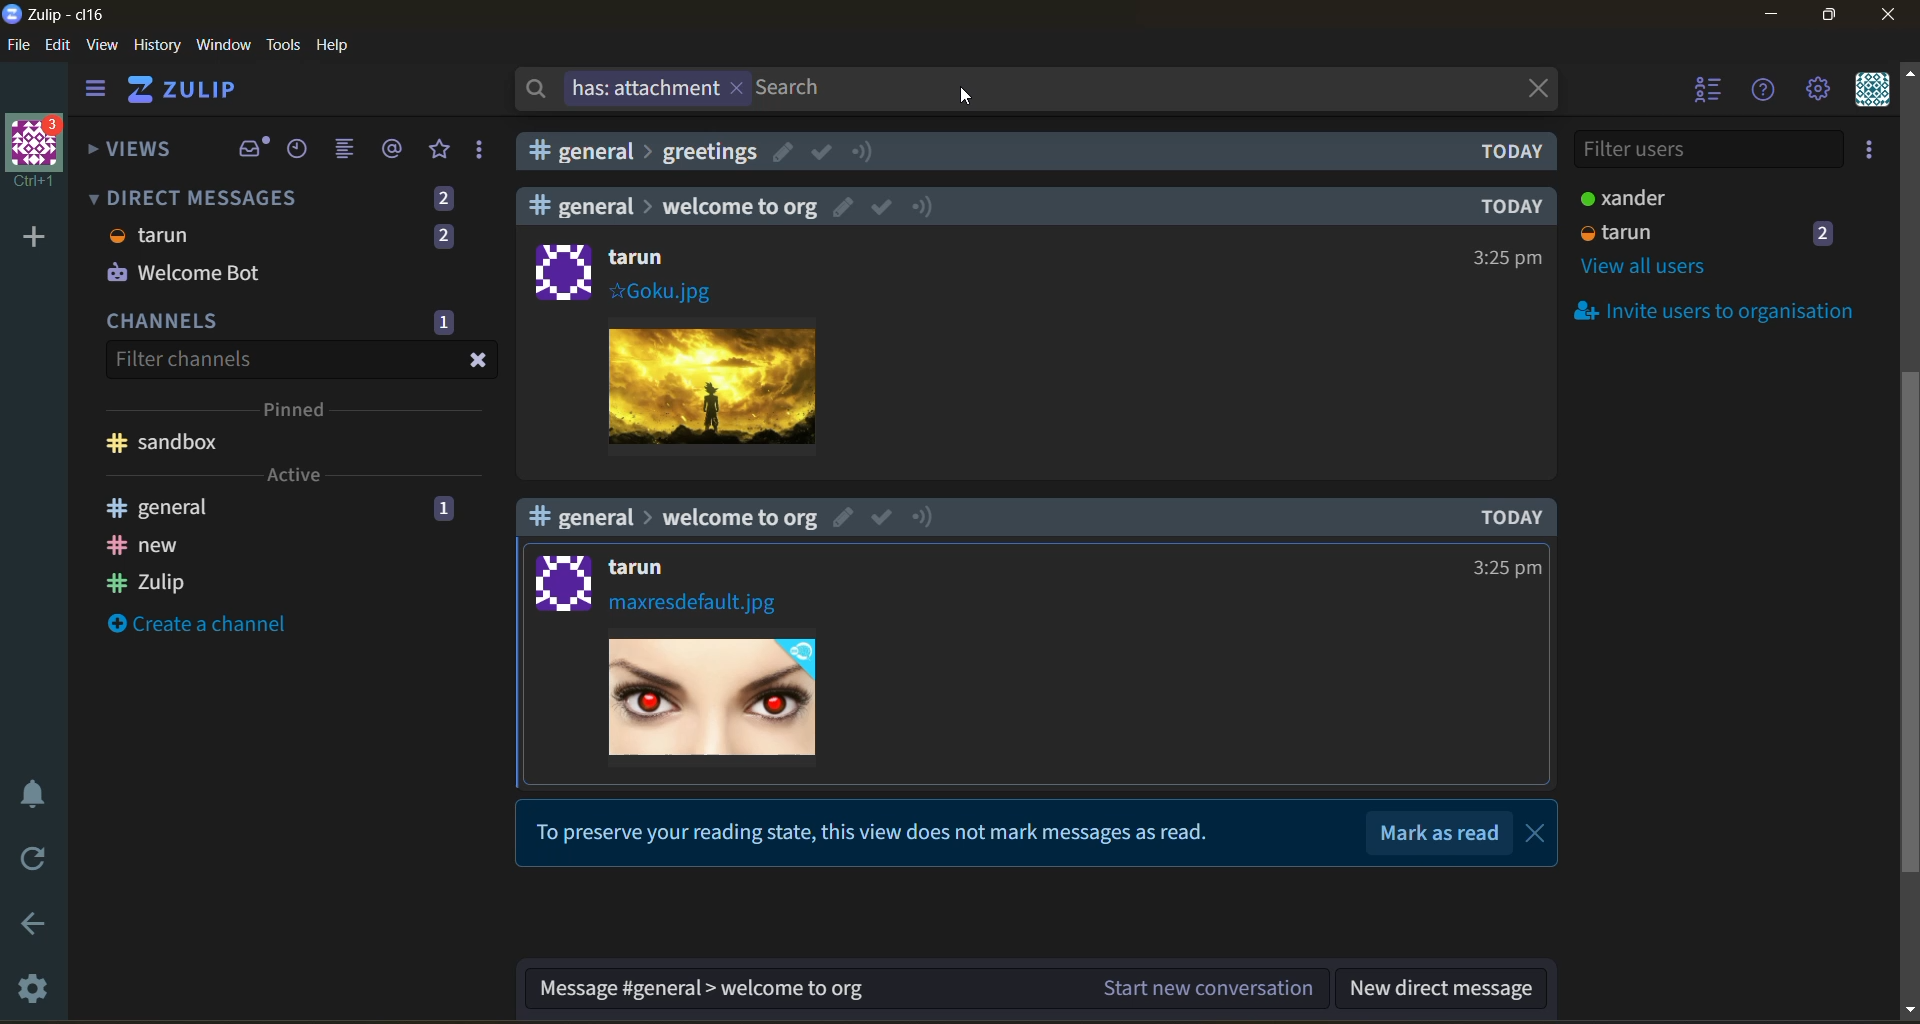 This screenshot has width=1920, height=1024. I want to click on # general > welcome to org, so click(674, 206).